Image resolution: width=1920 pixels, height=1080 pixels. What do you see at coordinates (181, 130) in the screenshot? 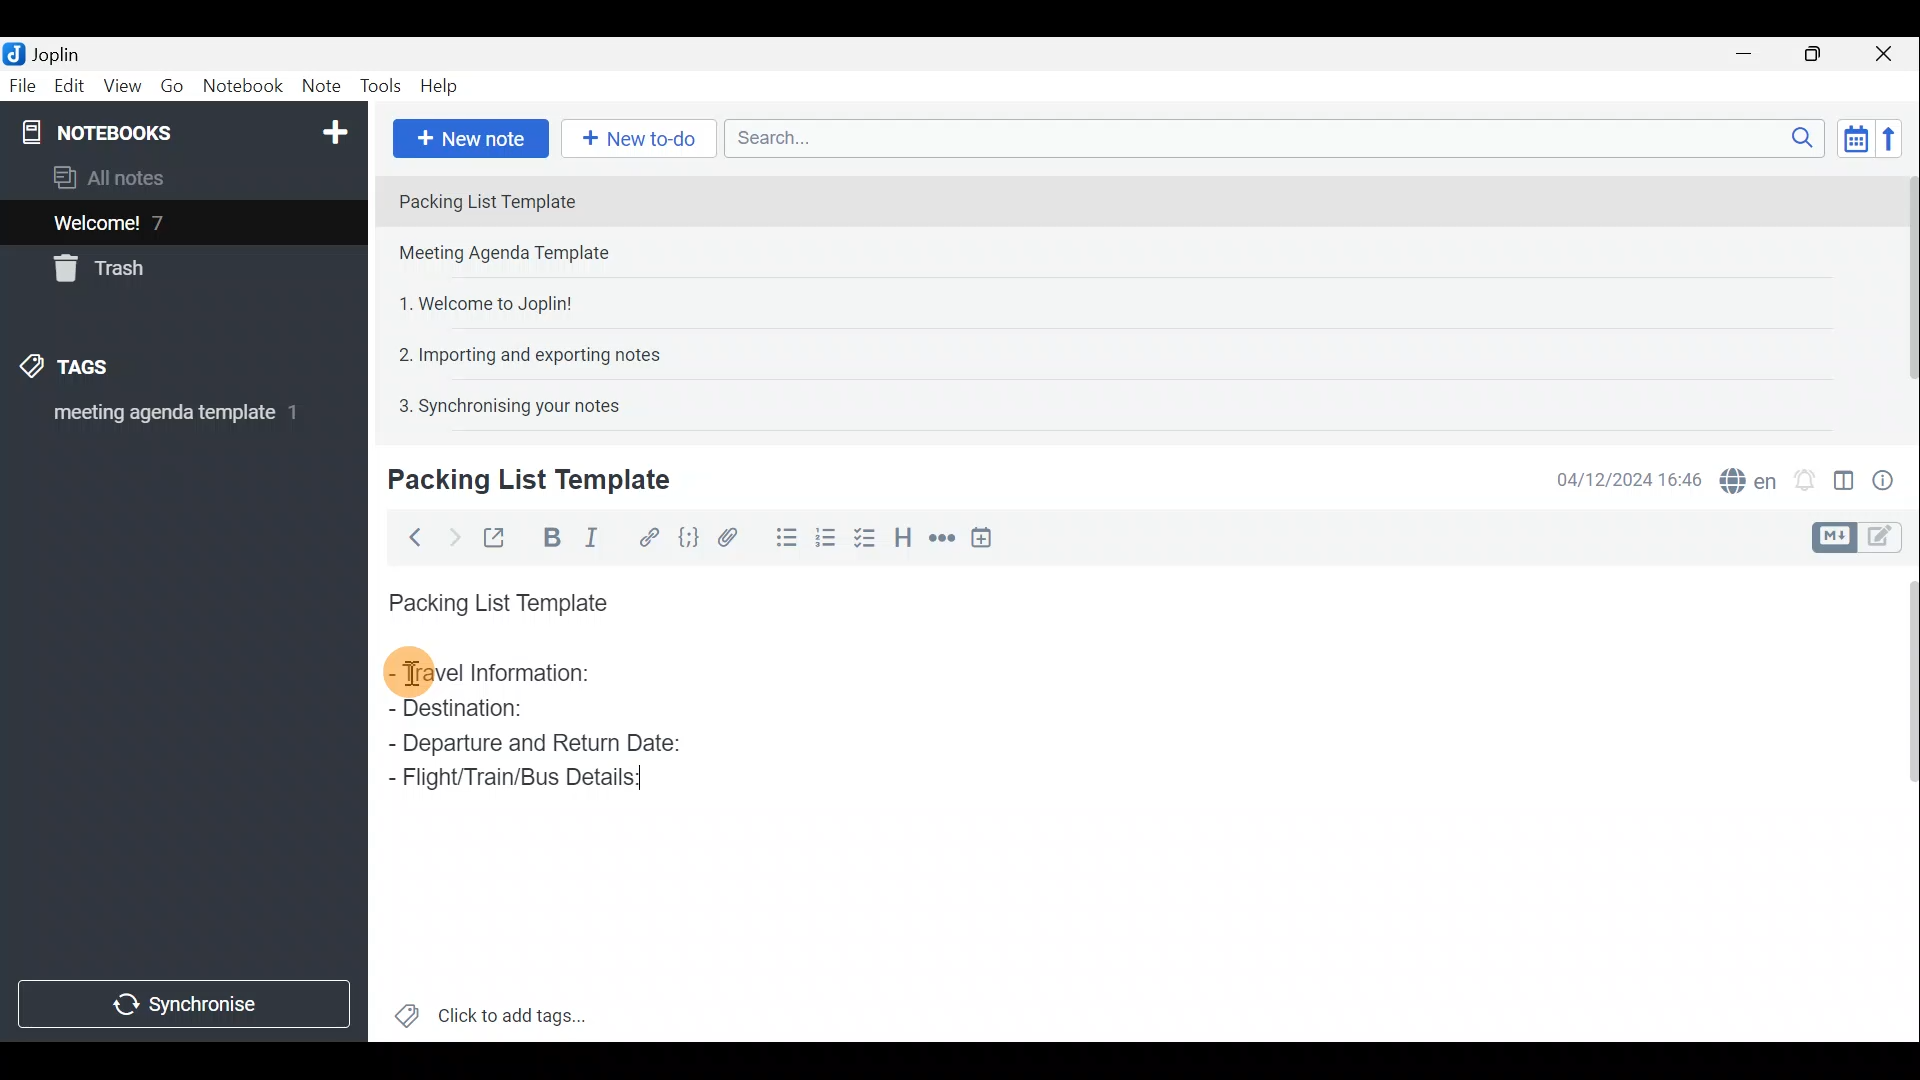
I see `Notebook` at bounding box center [181, 130].